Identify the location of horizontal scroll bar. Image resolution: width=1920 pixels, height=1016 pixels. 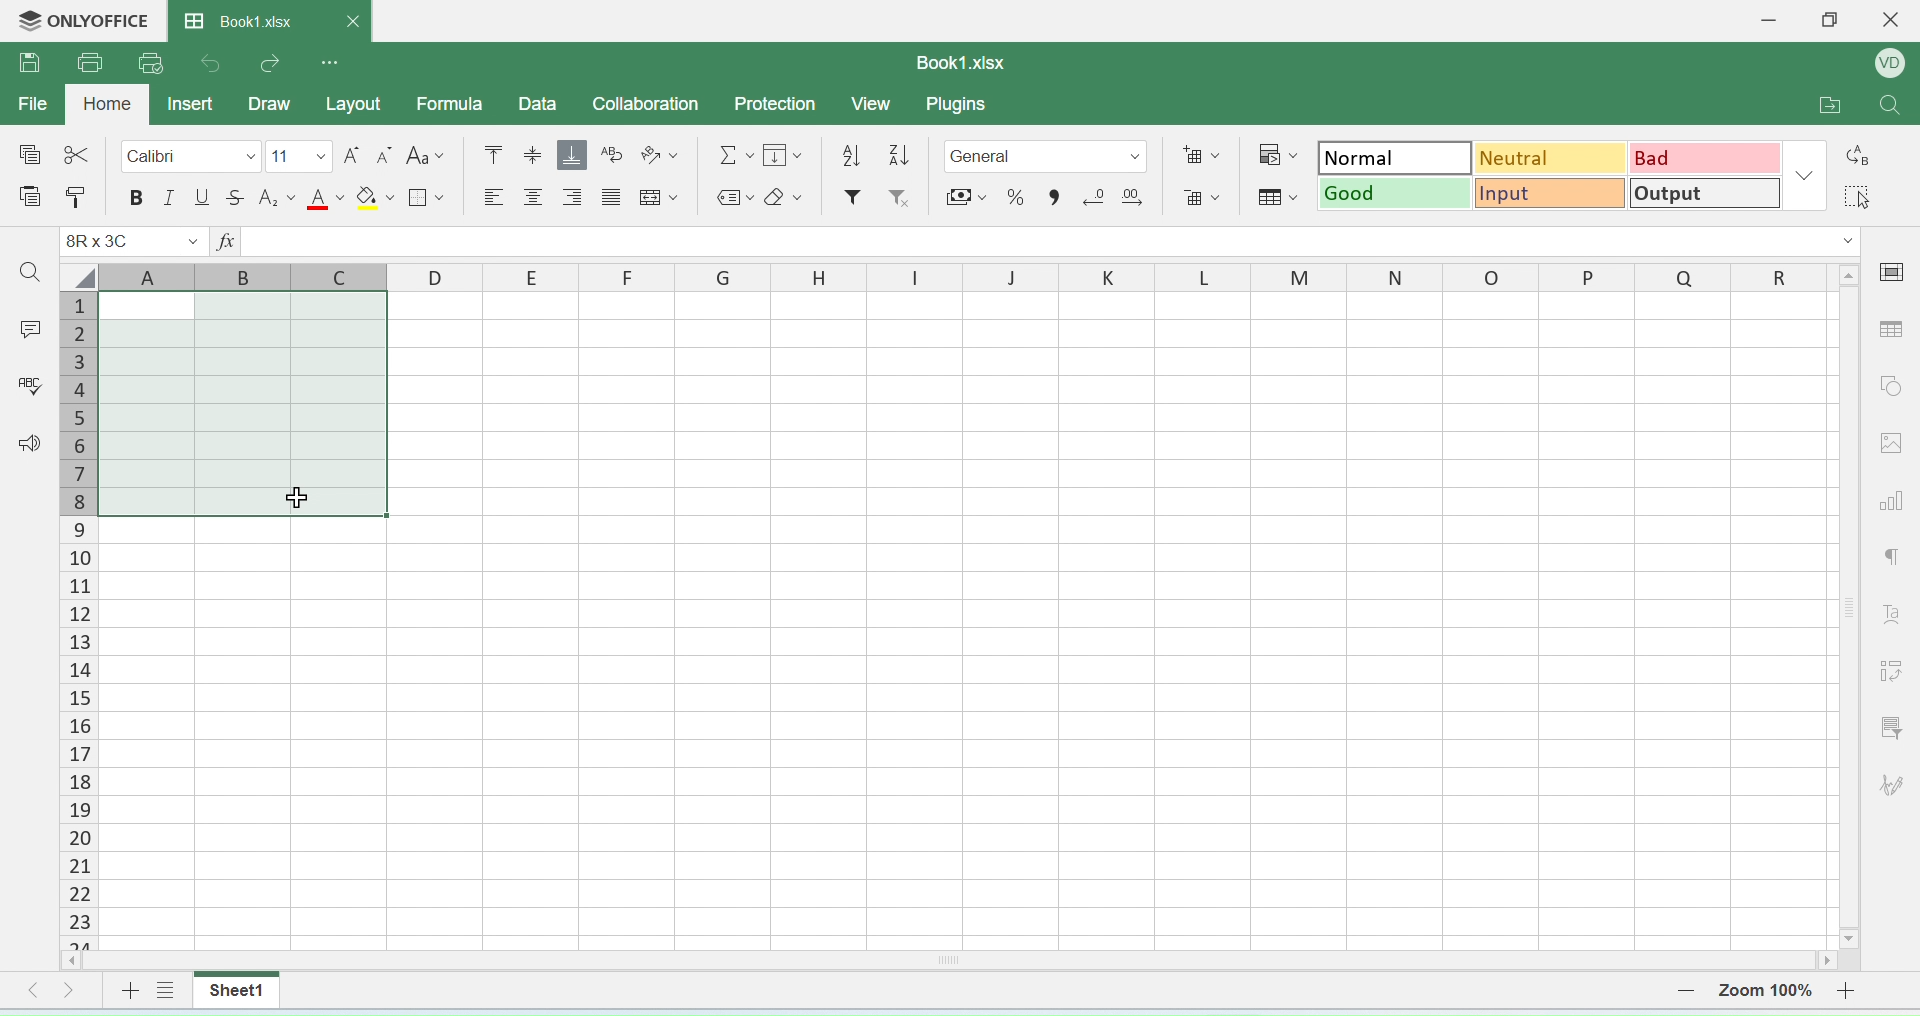
(952, 963).